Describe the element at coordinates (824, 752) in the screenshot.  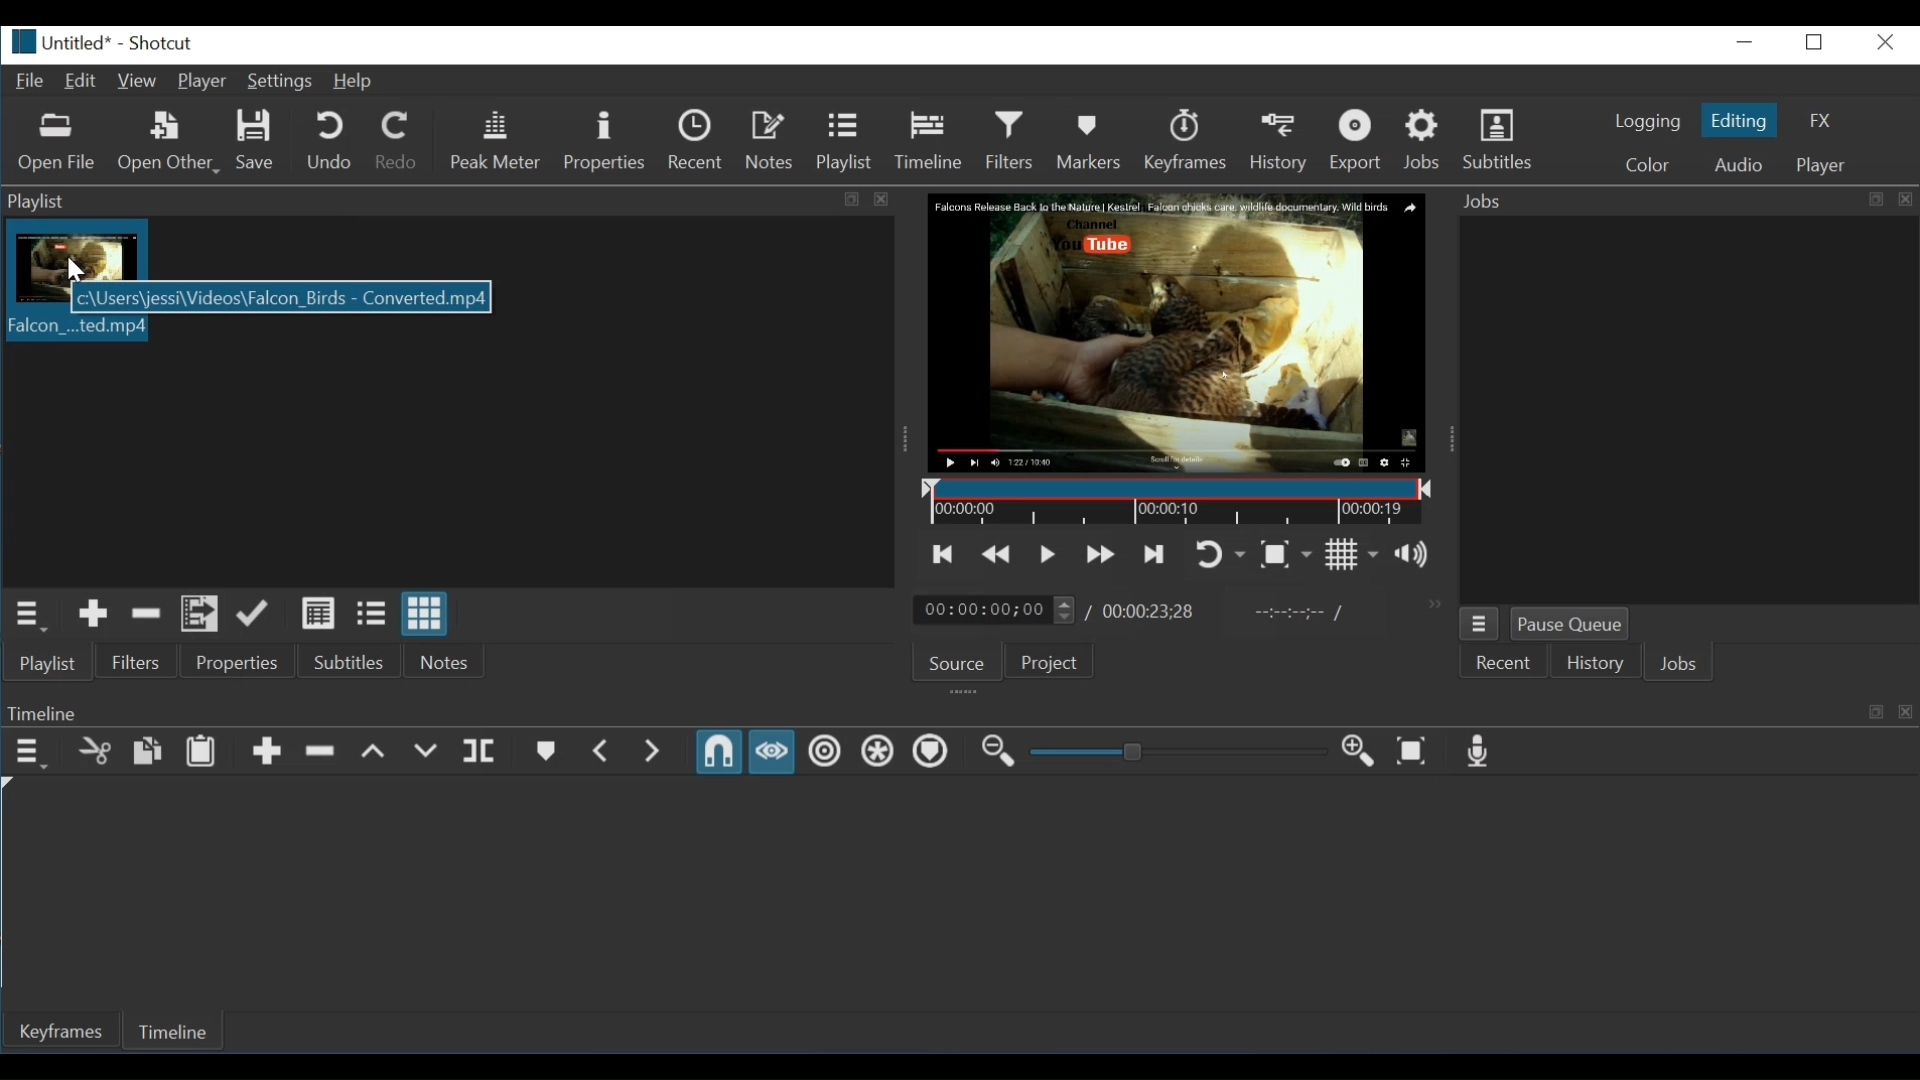
I see `Ripple` at that location.